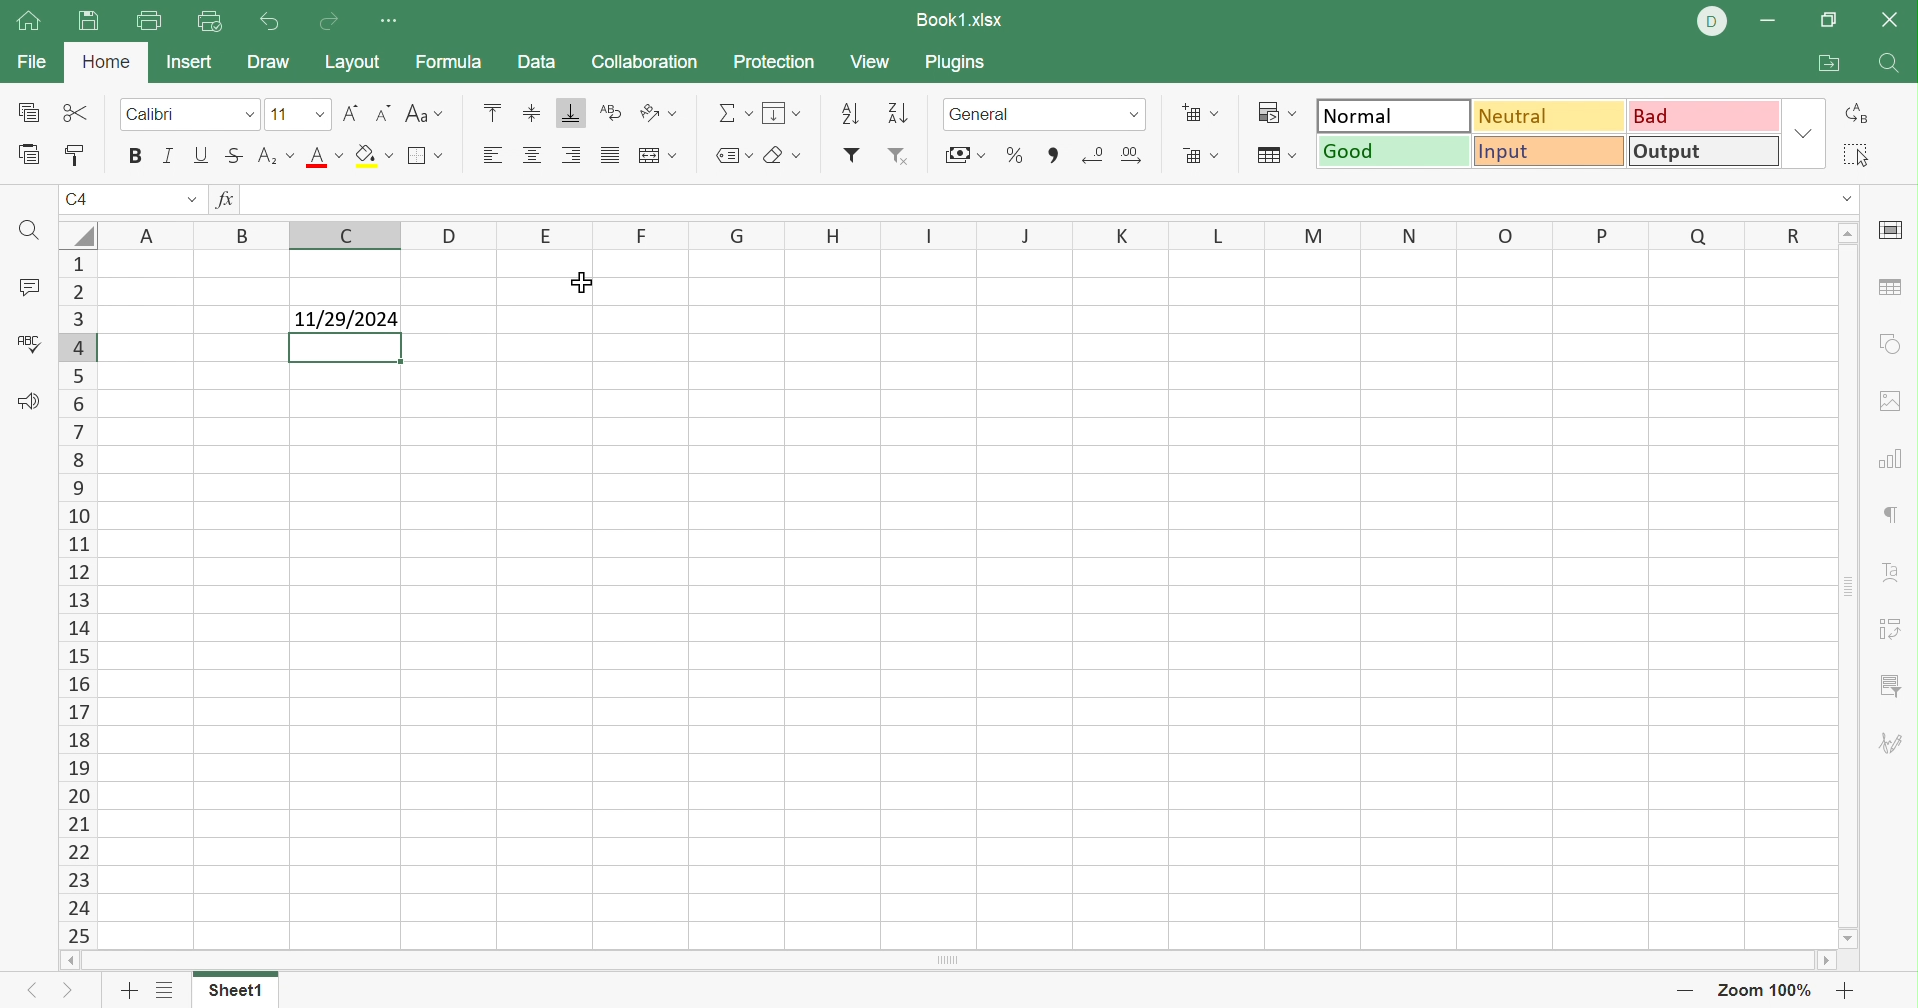 The height and width of the screenshot is (1008, 1918). Describe the element at coordinates (393, 22) in the screenshot. I see `Customize quick access toolbar` at that location.